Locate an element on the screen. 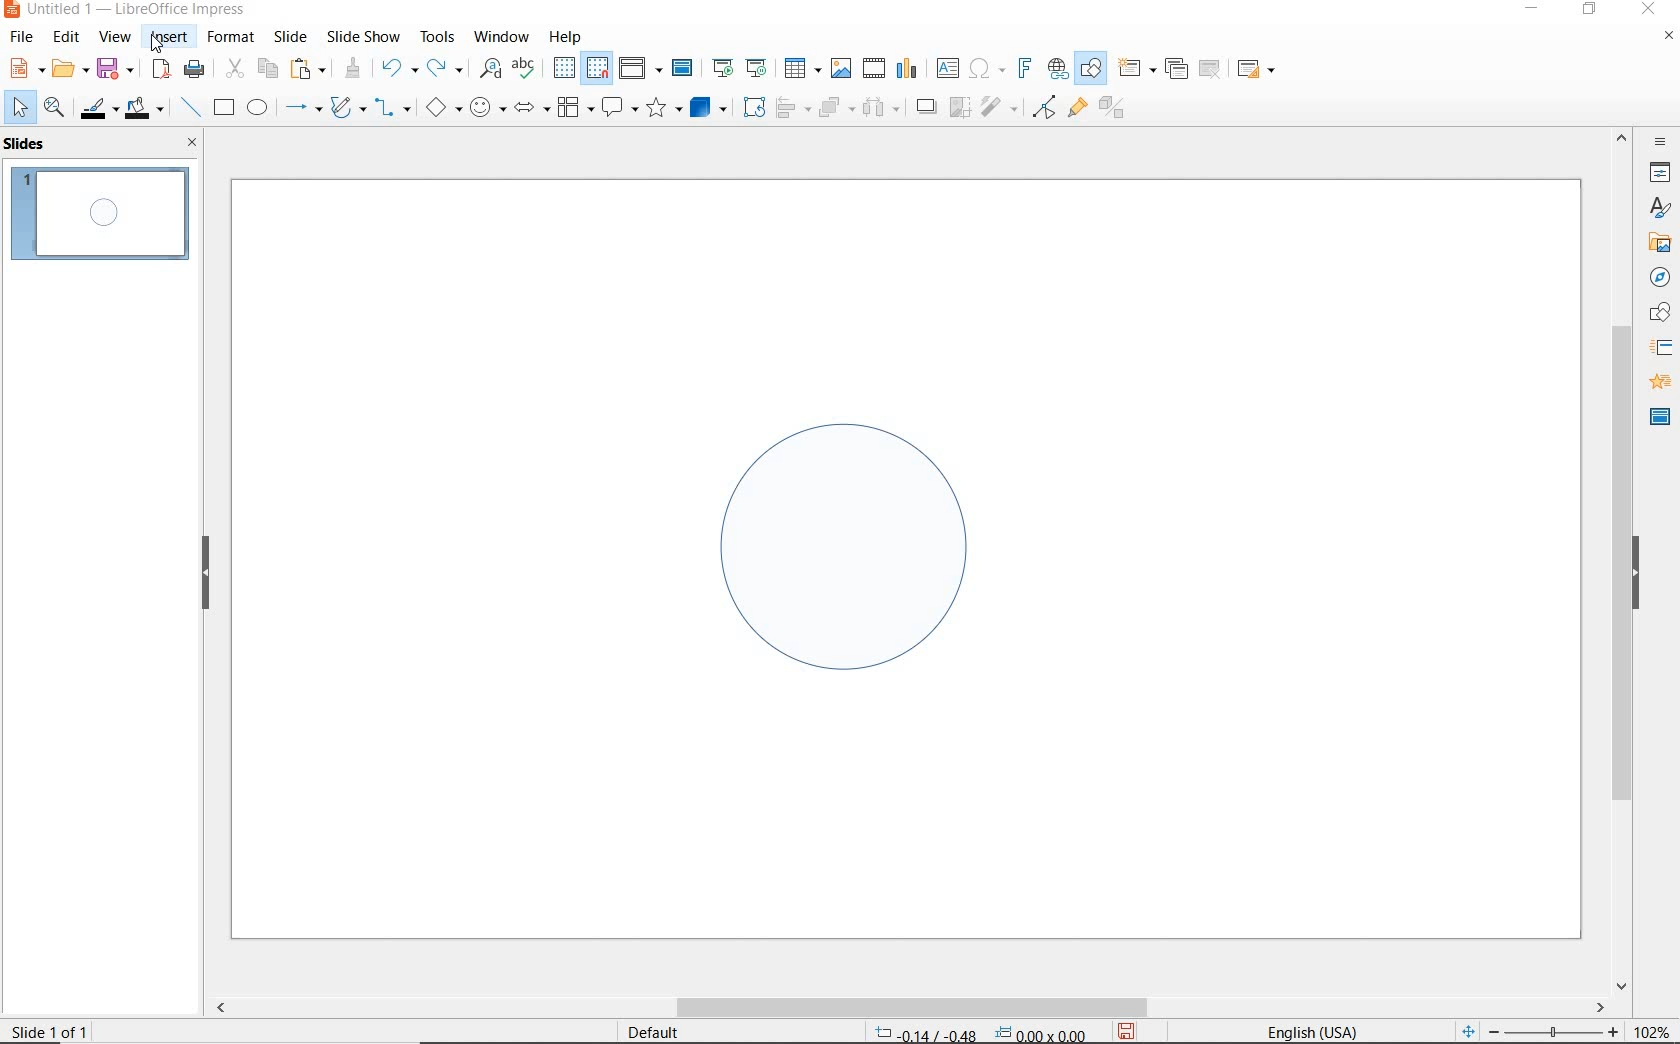  export as PDF is located at coordinates (161, 70).